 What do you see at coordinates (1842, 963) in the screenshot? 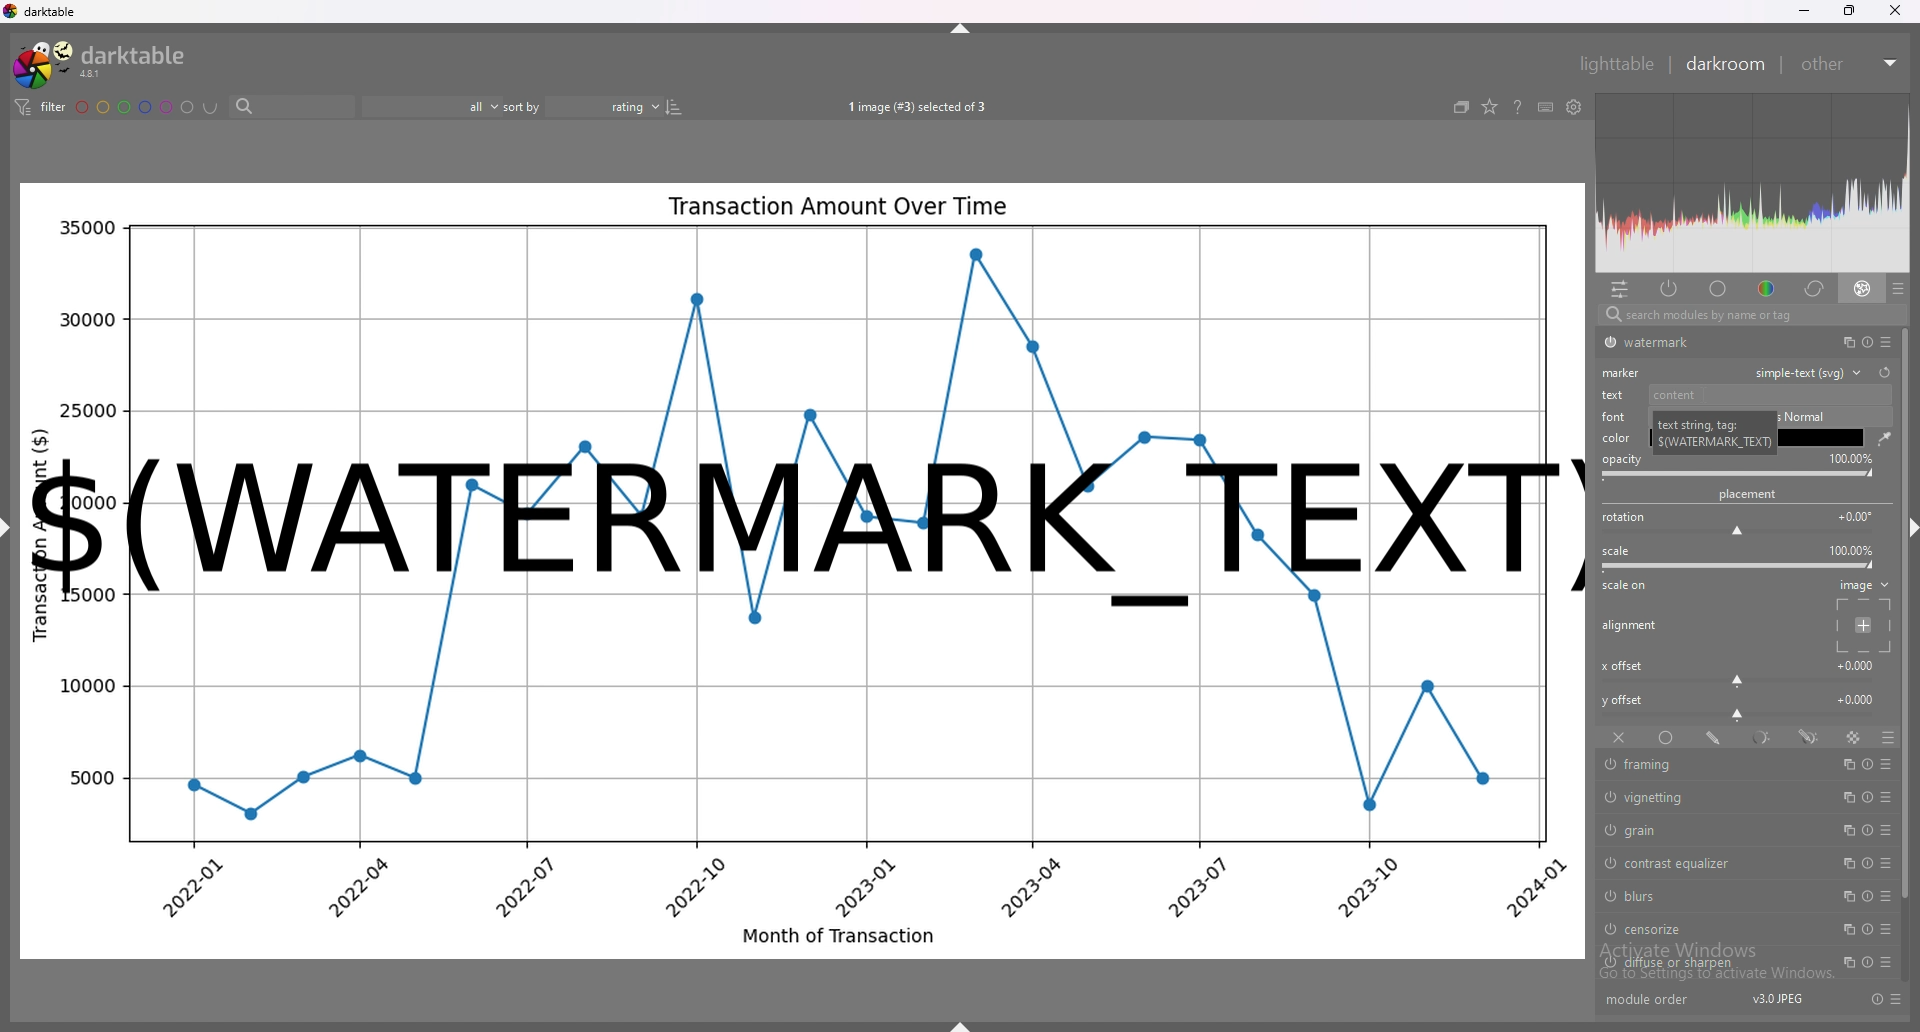
I see `multiple instances action` at bounding box center [1842, 963].